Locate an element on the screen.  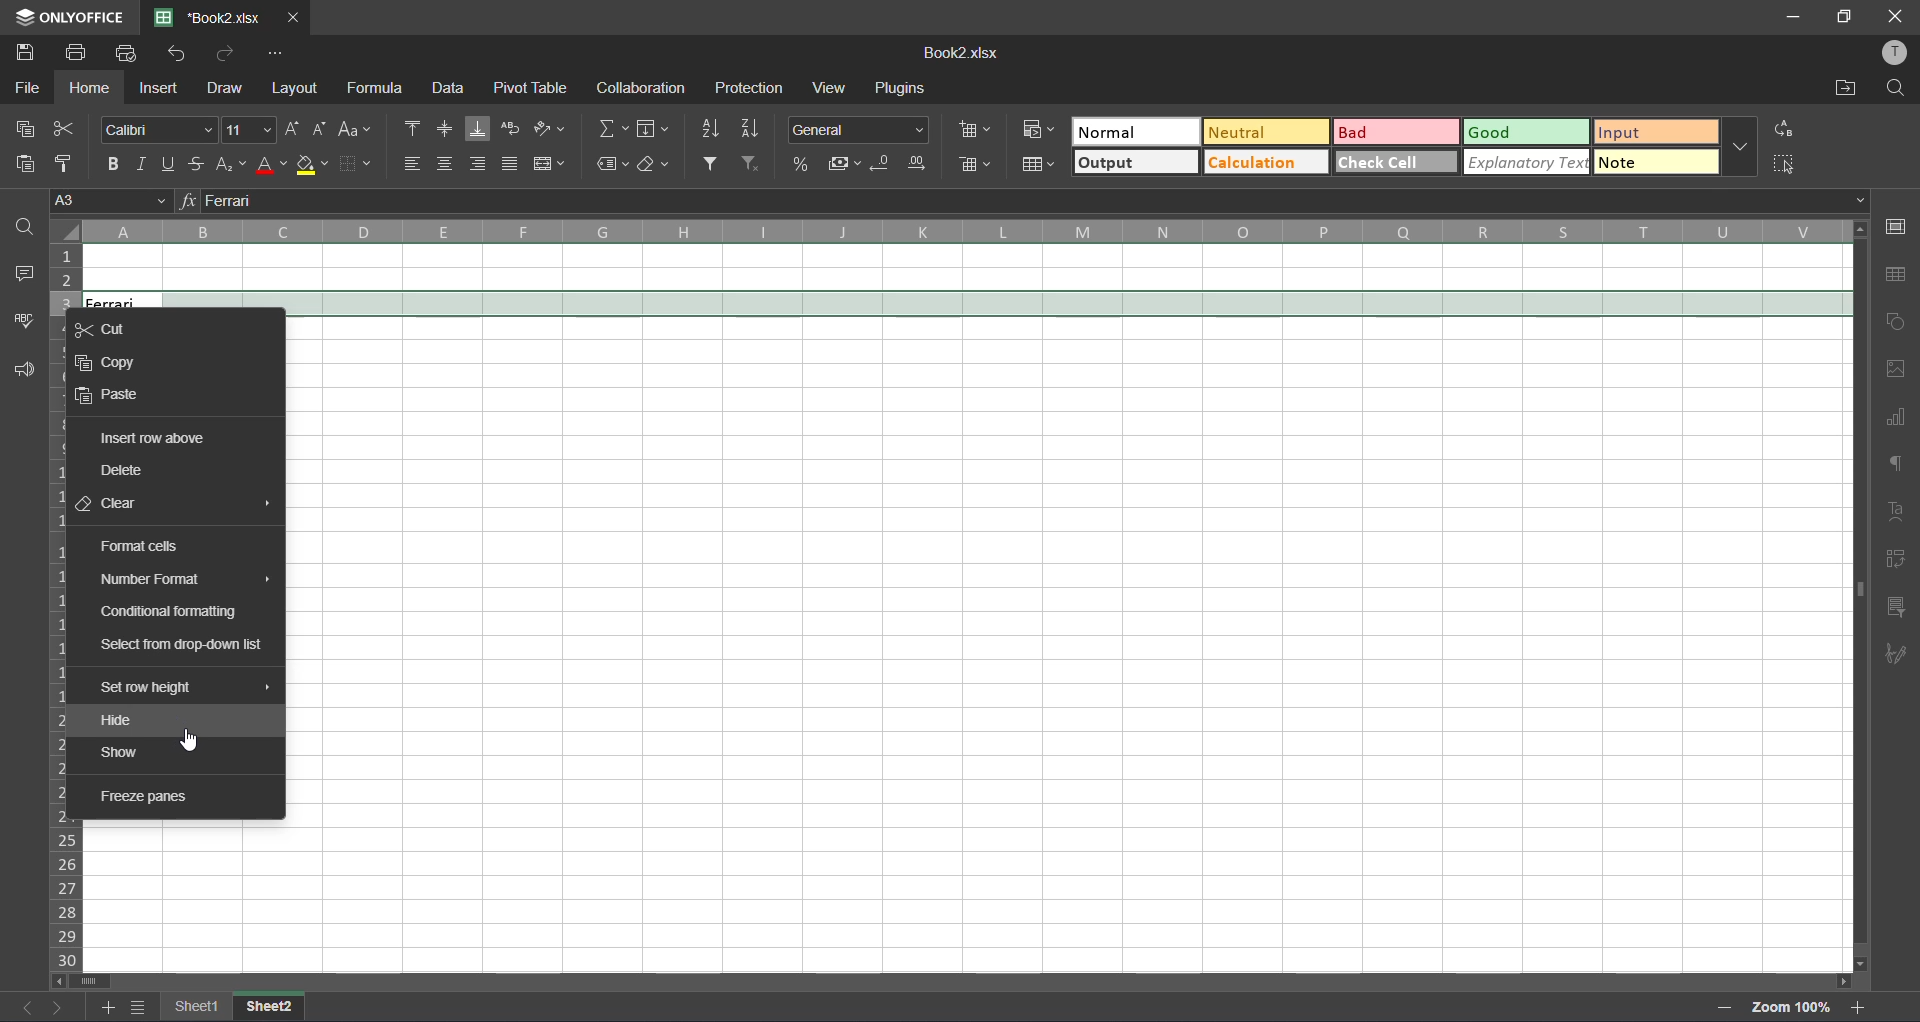
file name is located at coordinates (207, 17).